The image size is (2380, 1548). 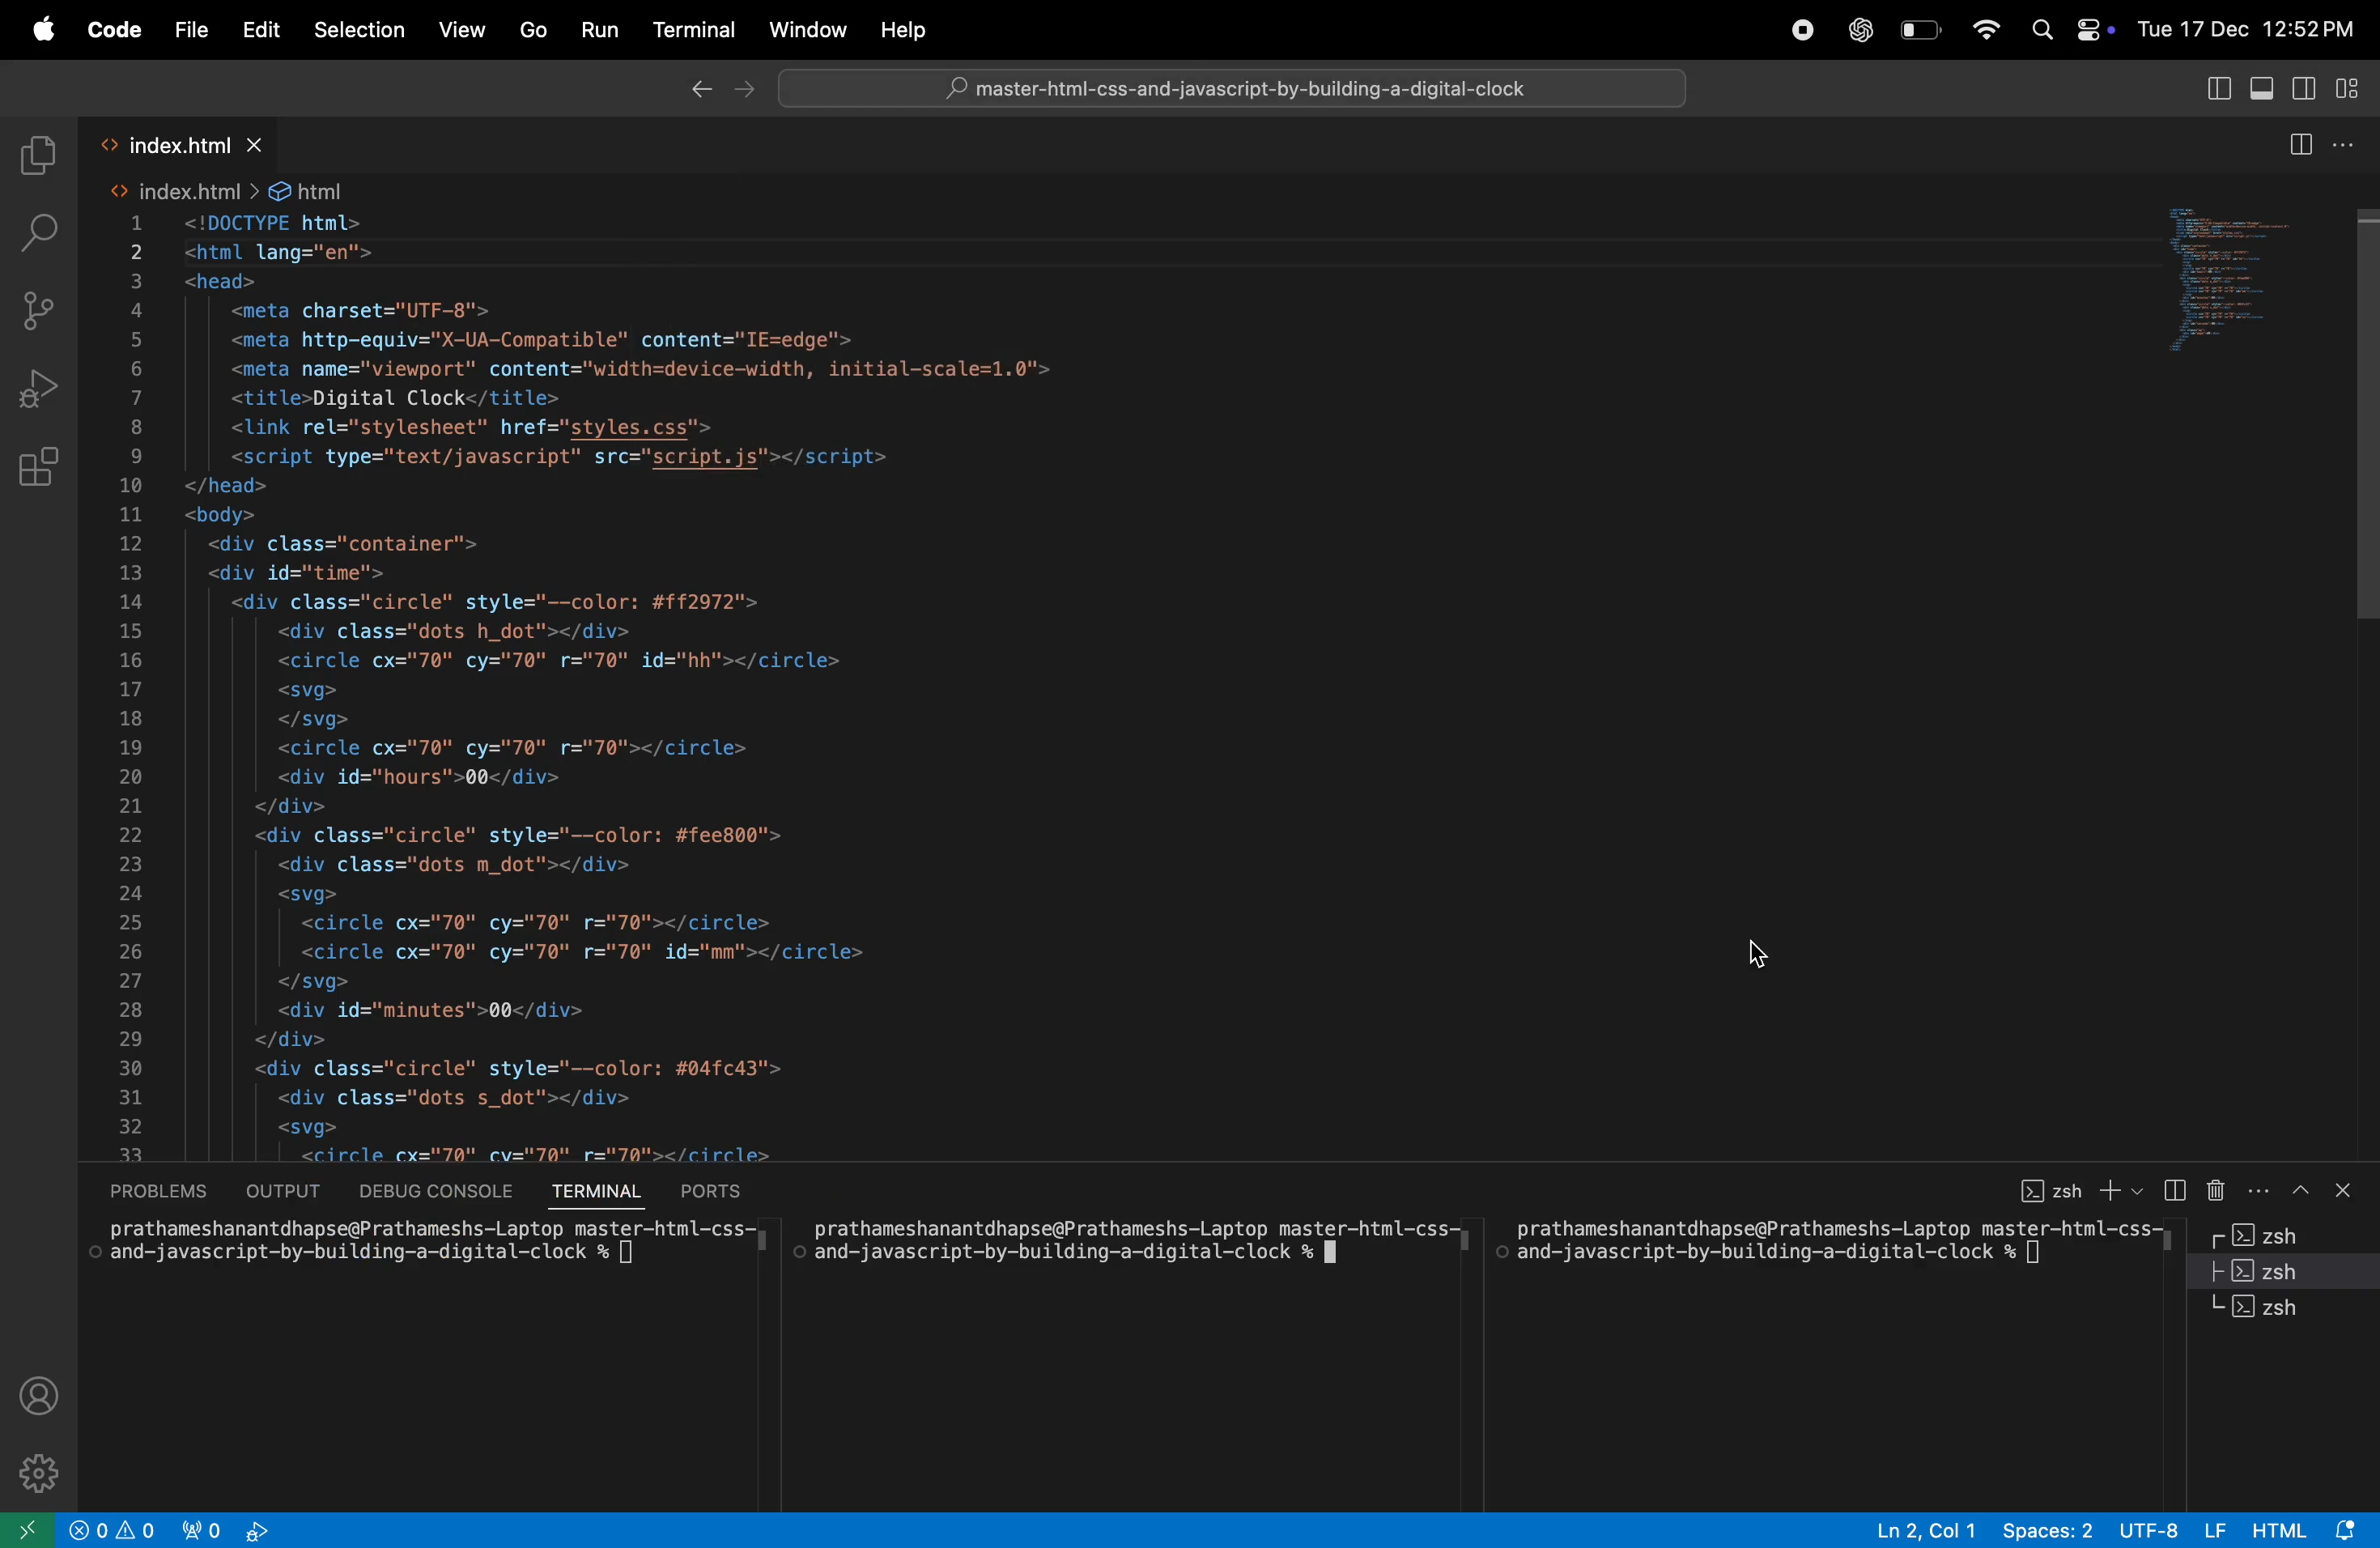 I want to click on settings, so click(x=37, y=1474).